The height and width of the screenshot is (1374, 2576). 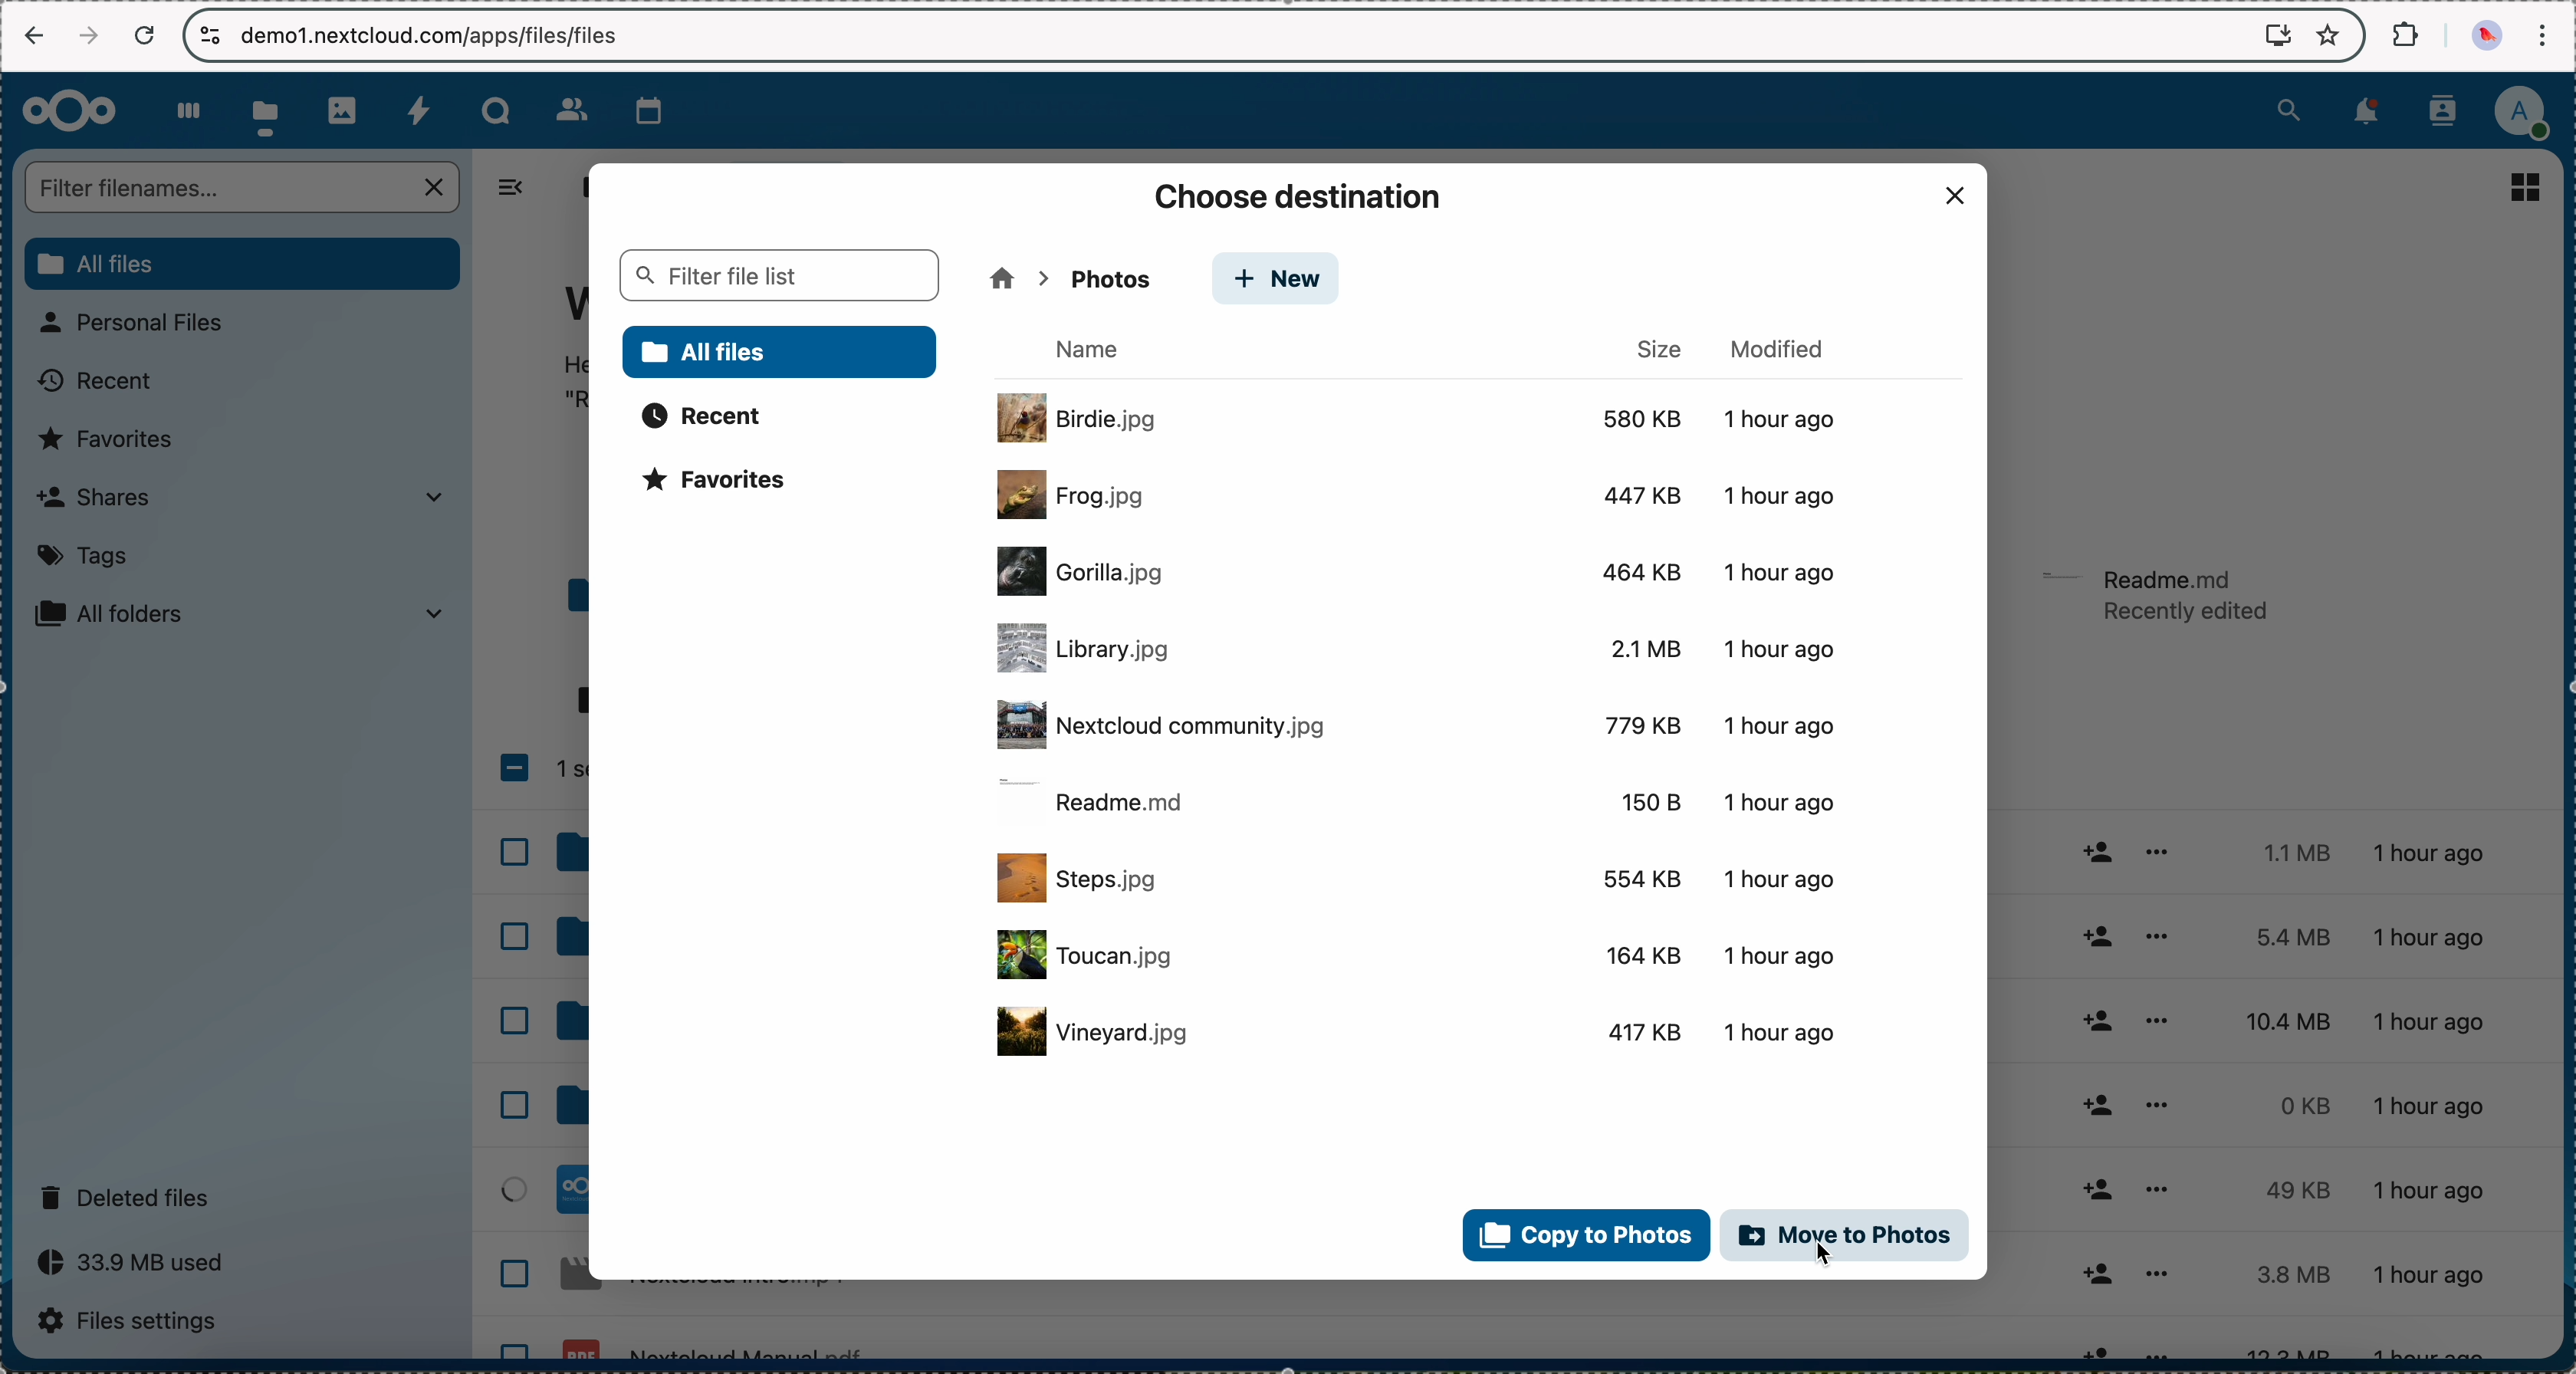 I want to click on file, so click(x=1426, y=569).